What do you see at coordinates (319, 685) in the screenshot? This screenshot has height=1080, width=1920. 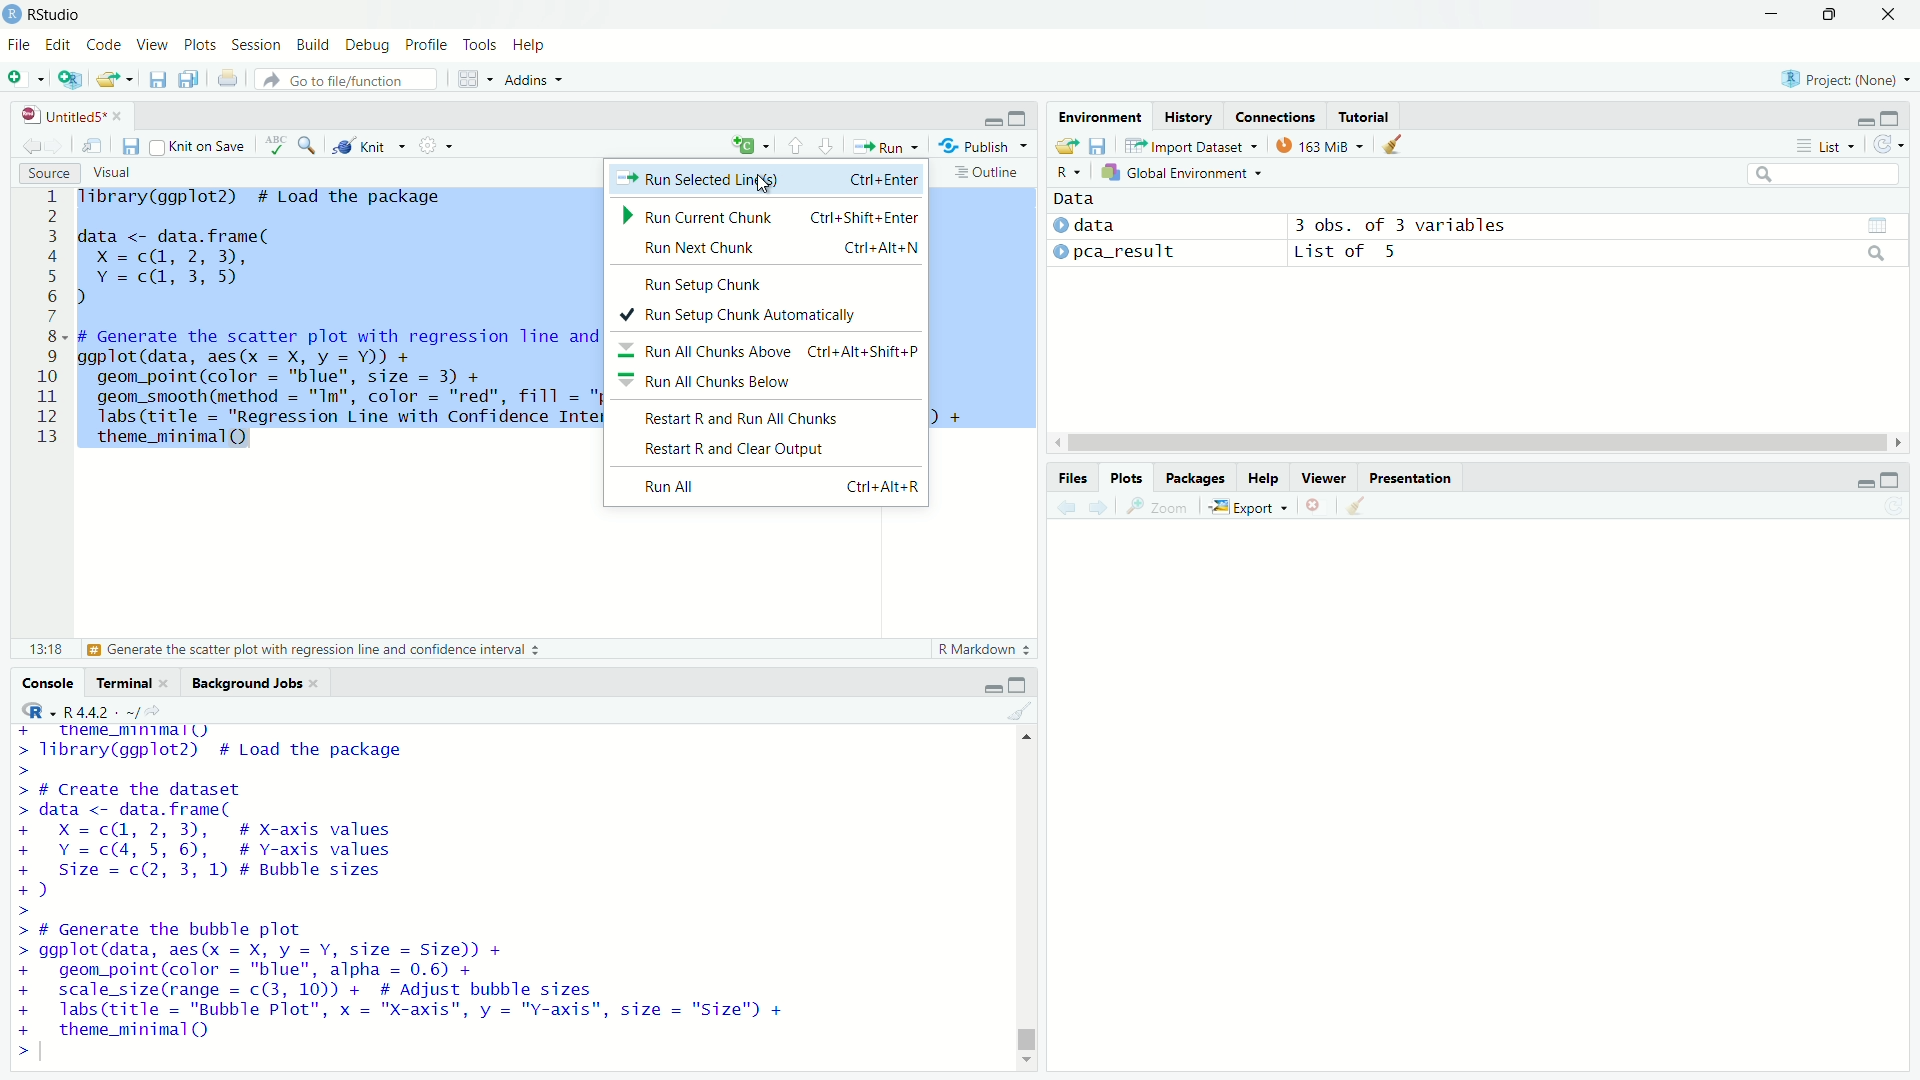 I see `close` at bounding box center [319, 685].